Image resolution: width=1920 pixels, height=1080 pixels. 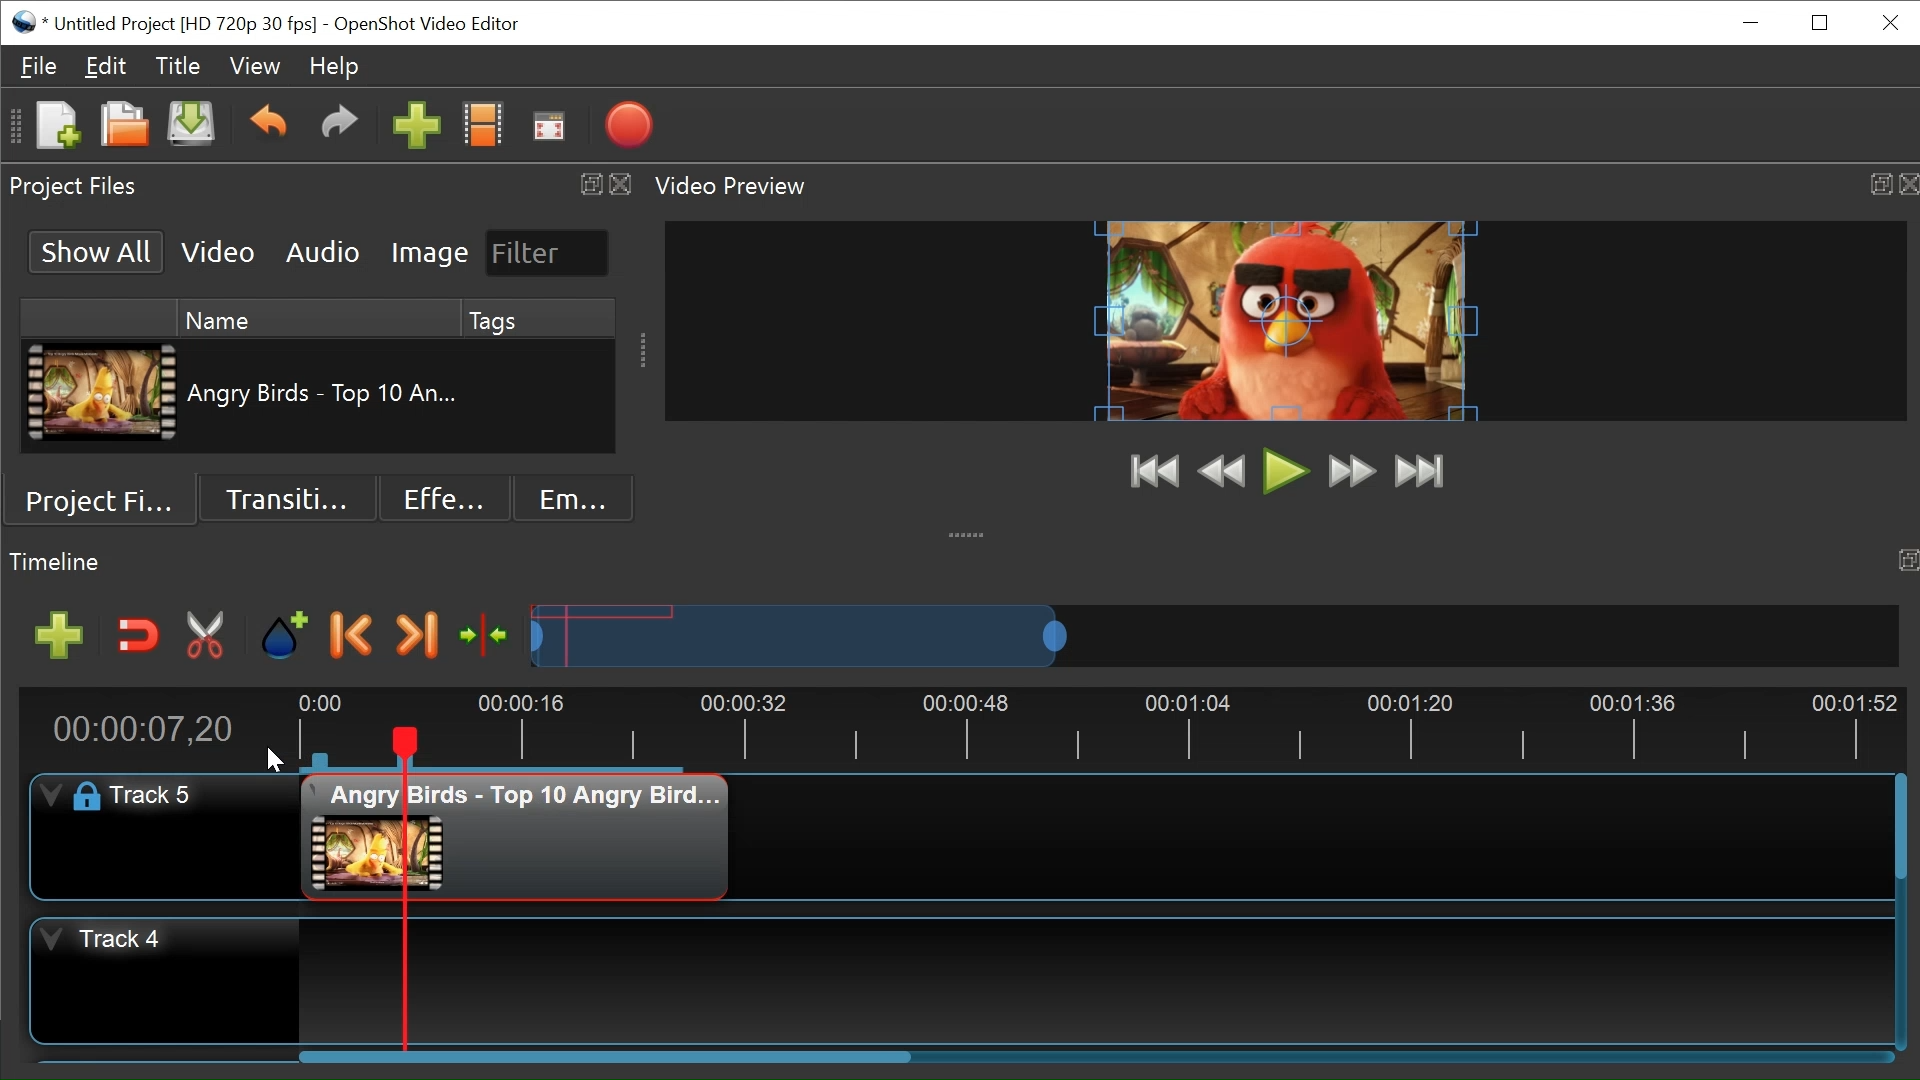 I want to click on OpenShot Video Editor, so click(x=436, y=24).